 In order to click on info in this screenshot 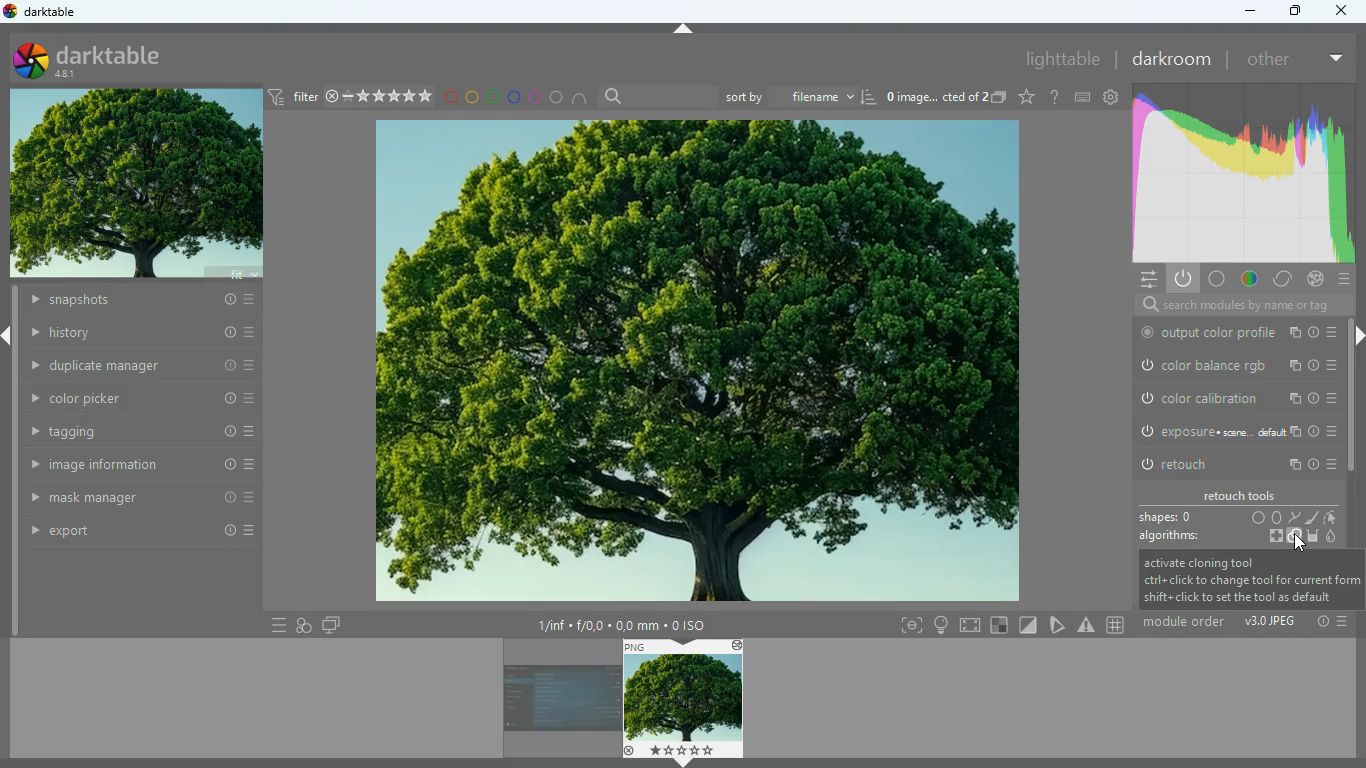, I will do `click(1320, 622)`.